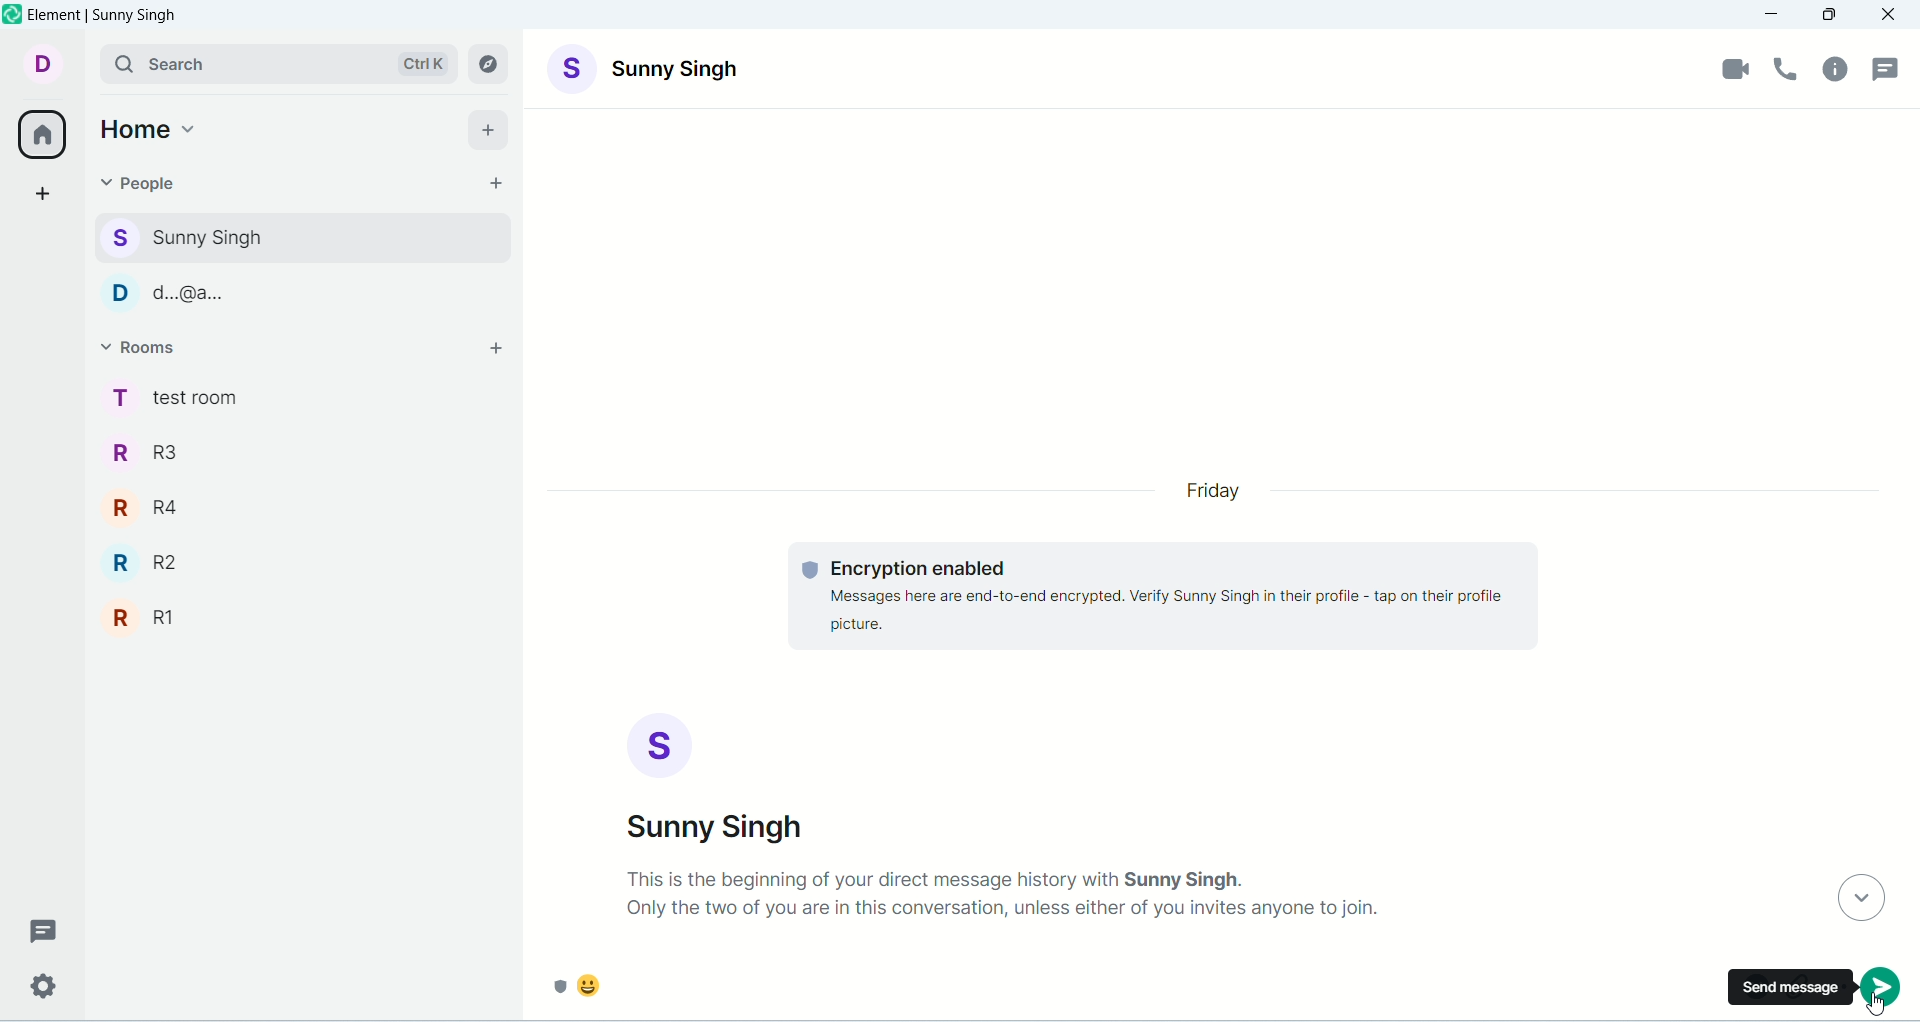  I want to click on video call, so click(1733, 69).